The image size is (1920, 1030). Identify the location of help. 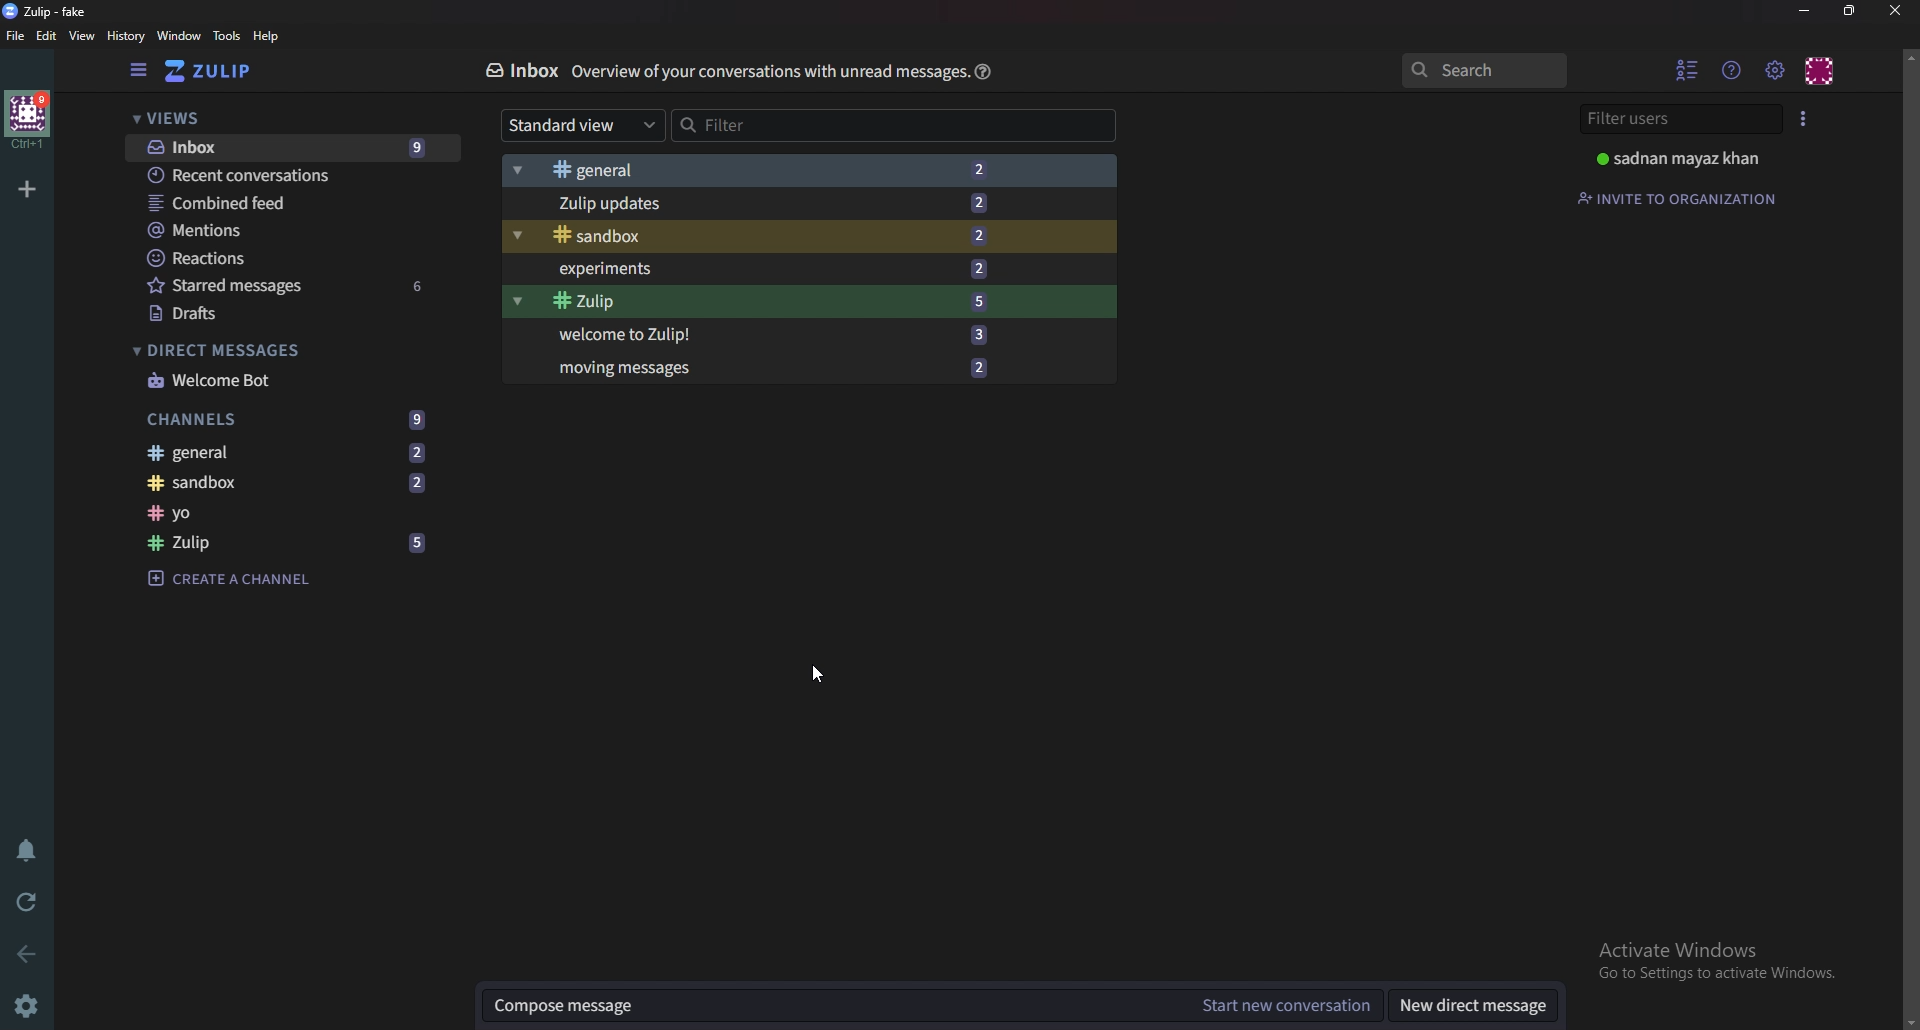
(271, 38).